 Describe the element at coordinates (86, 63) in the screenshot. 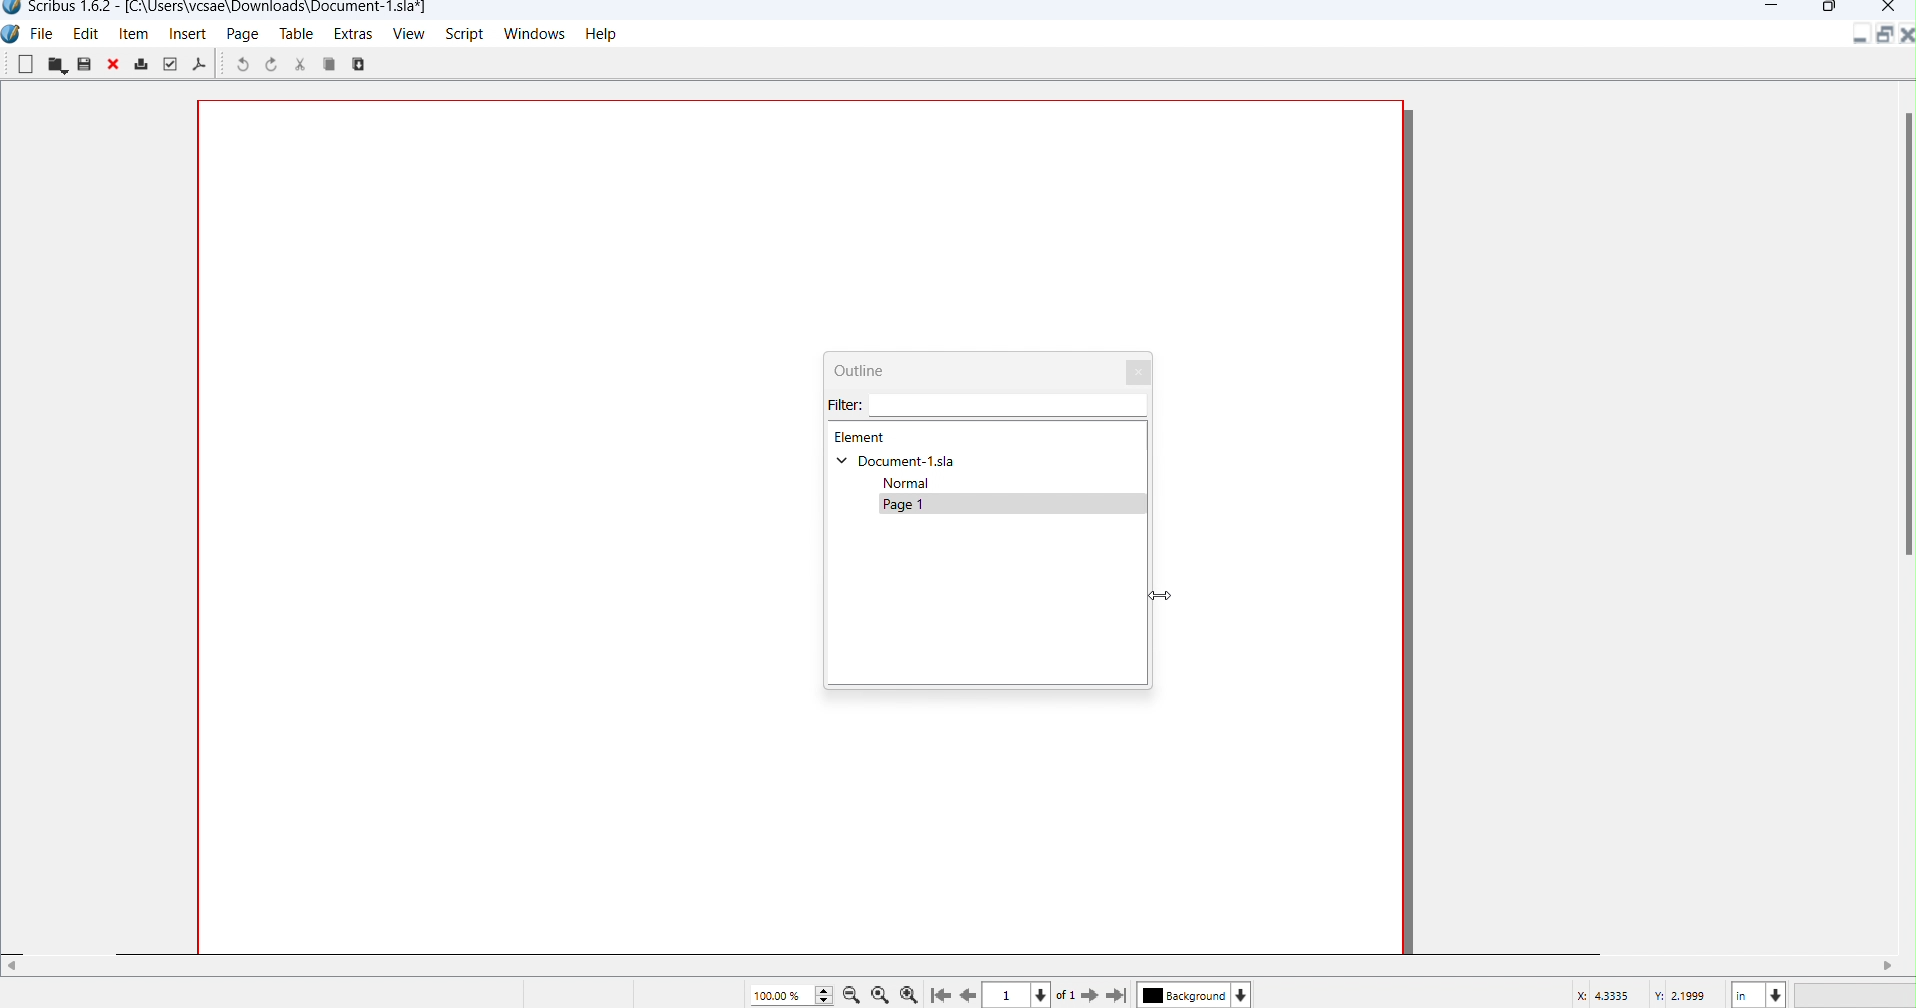

I see `` at that location.